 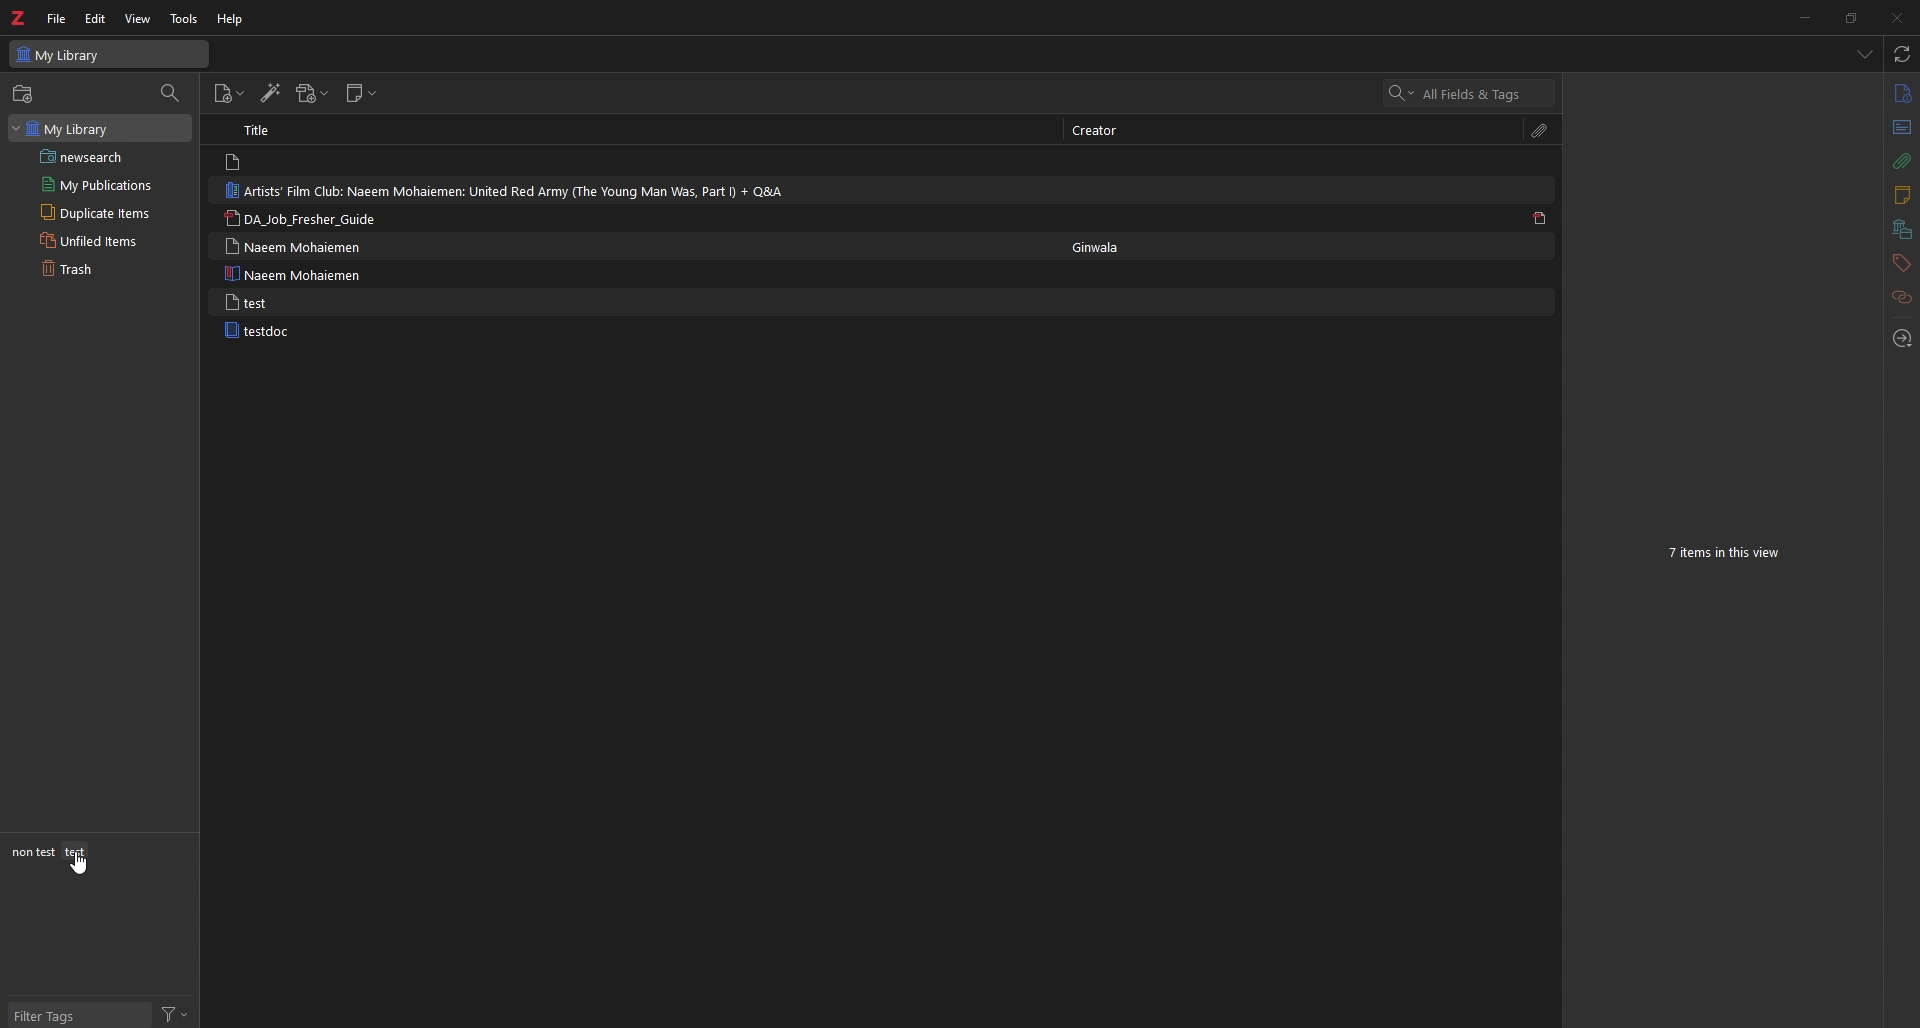 What do you see at coordinates (231, 93) in the screenshot?
I see `new item` at bounding box center [231, 93].